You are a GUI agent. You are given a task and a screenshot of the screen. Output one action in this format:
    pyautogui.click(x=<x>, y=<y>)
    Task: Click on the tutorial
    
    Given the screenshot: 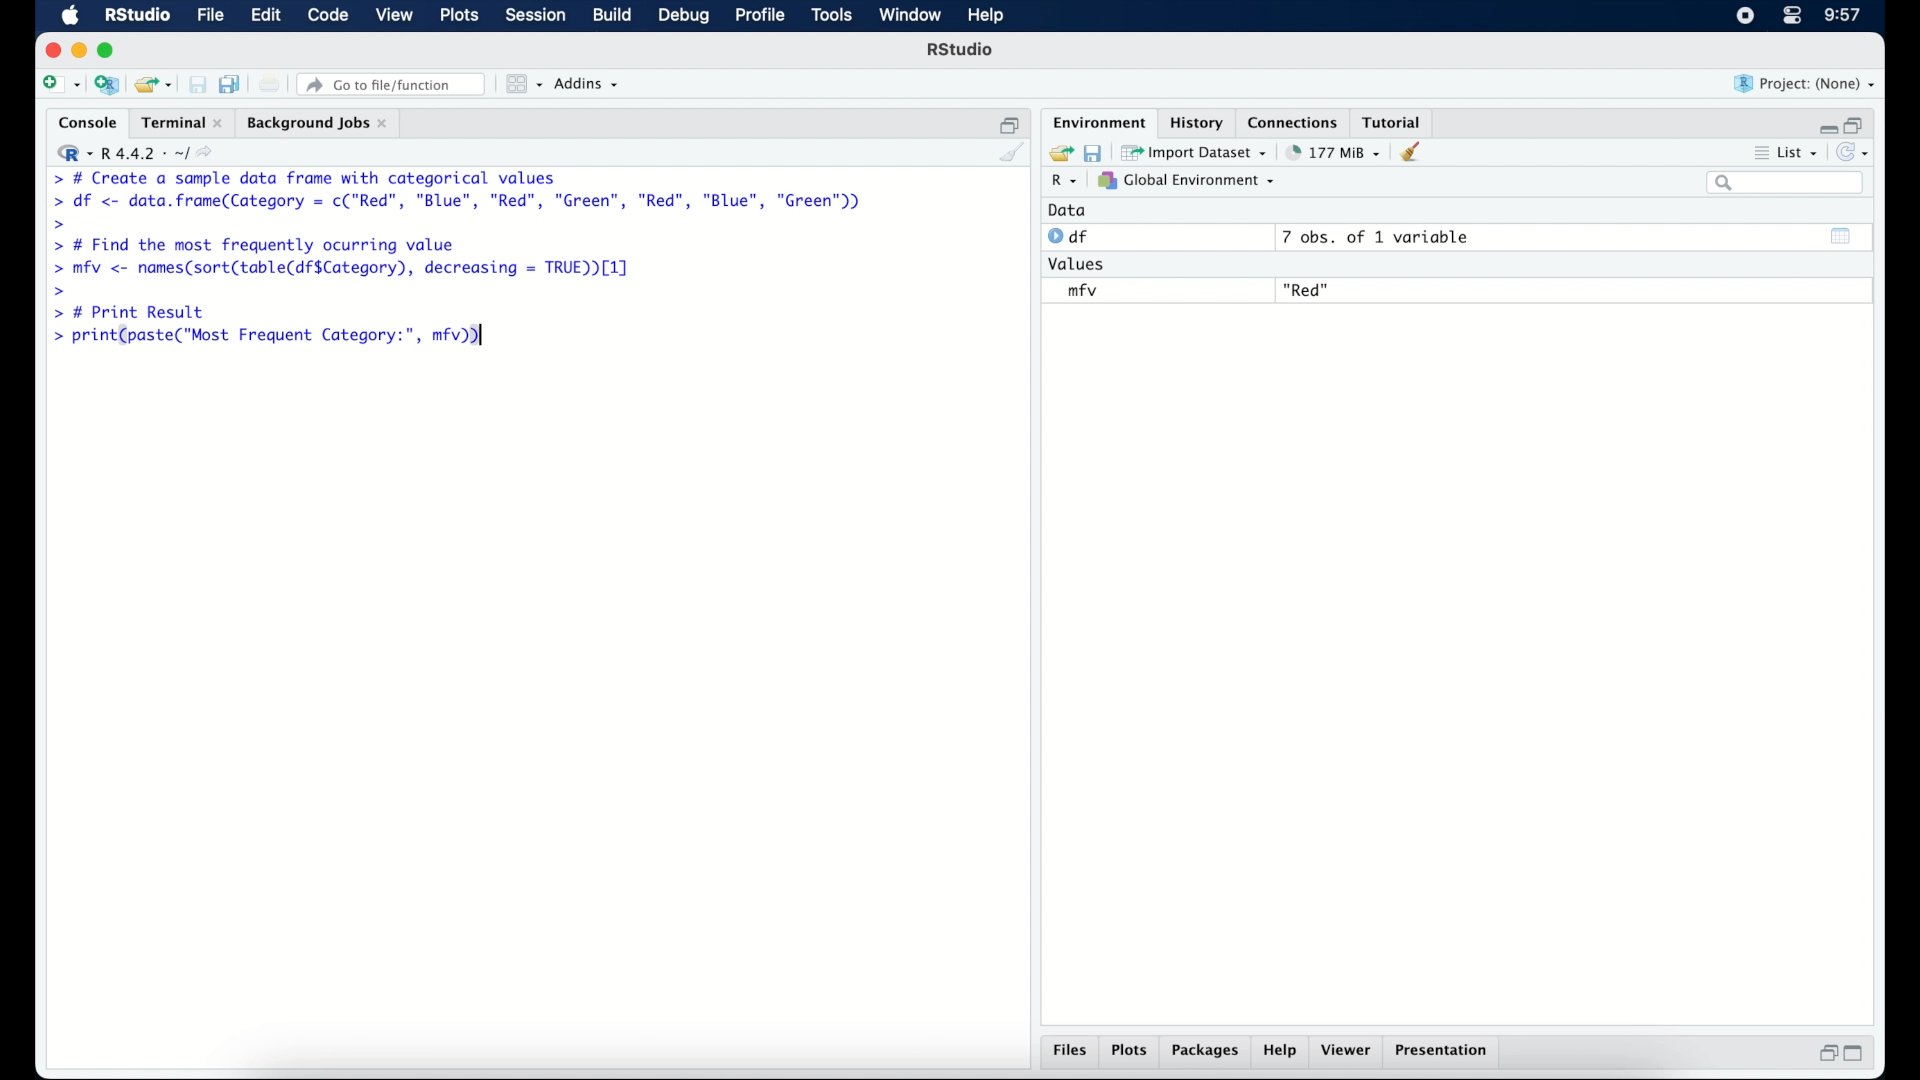 What is the action you would take?
    pyautogui.click(x=1396, y=121)
    